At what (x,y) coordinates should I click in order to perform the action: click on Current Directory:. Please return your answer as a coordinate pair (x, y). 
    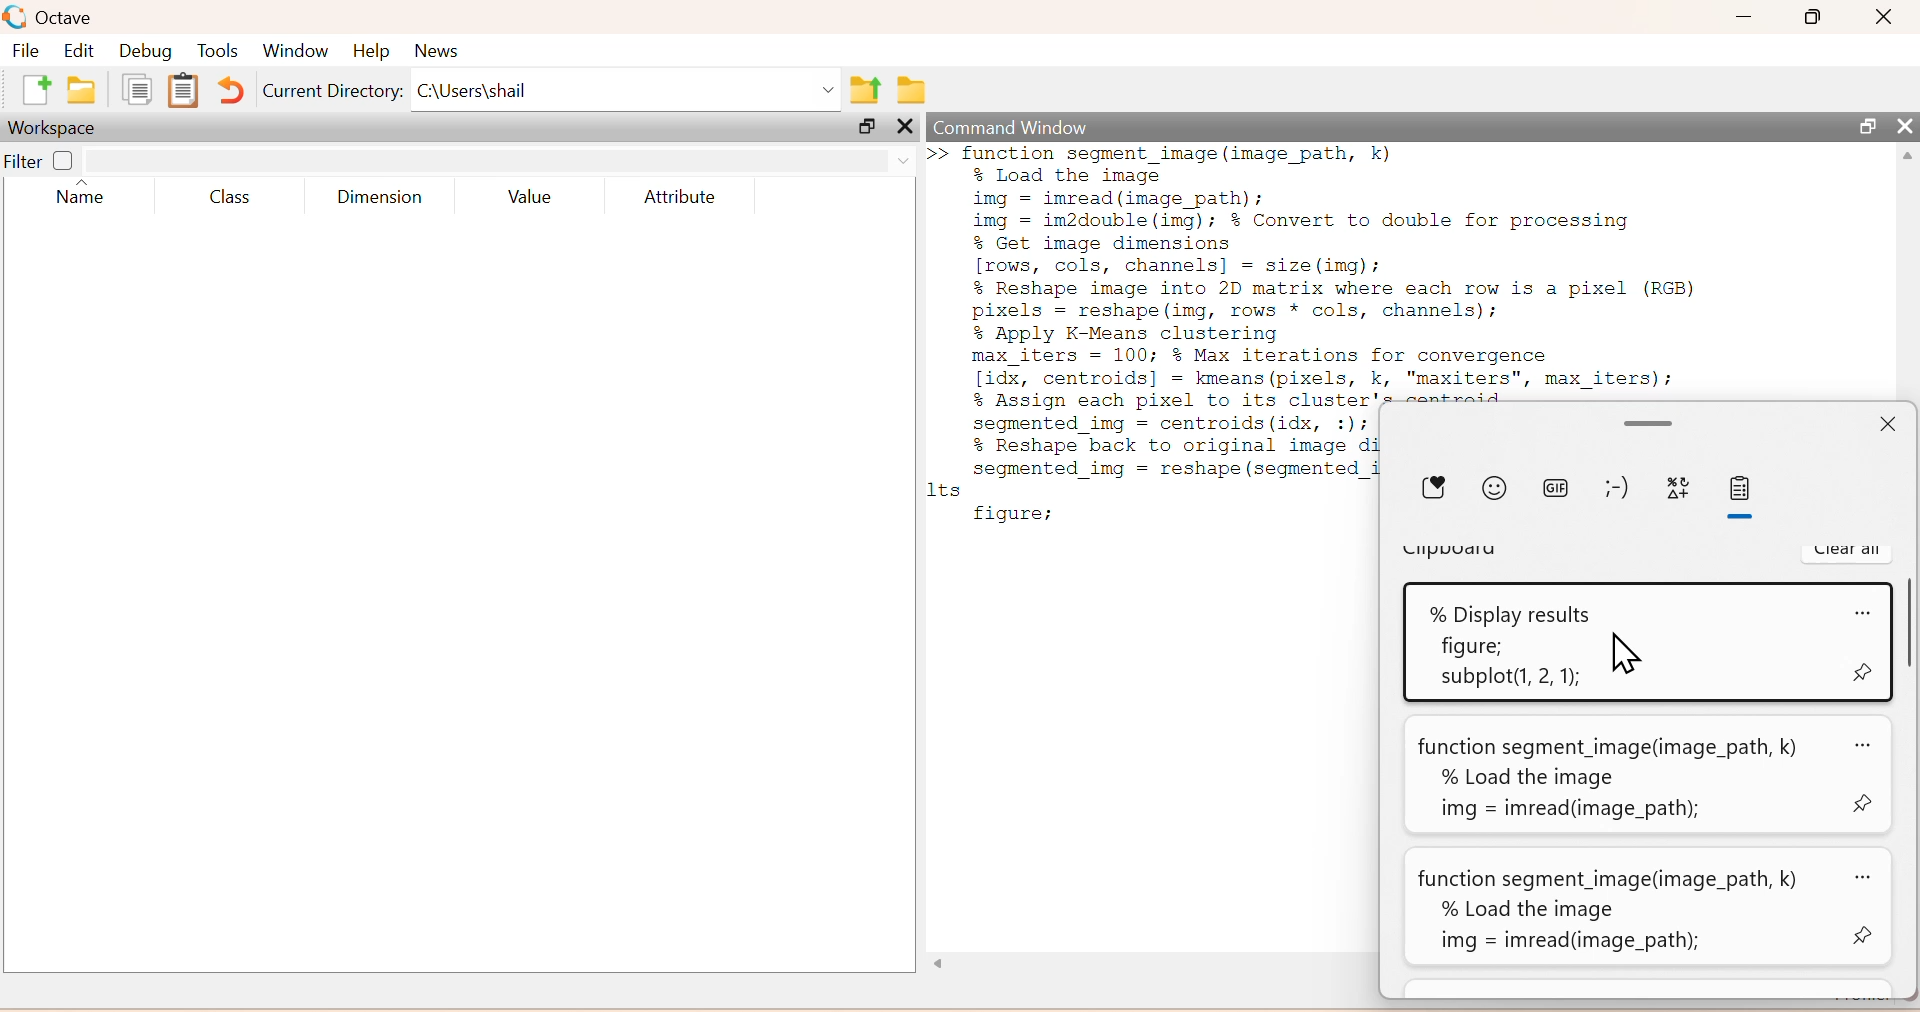
    Looking at the image, I should click on (333, 94).